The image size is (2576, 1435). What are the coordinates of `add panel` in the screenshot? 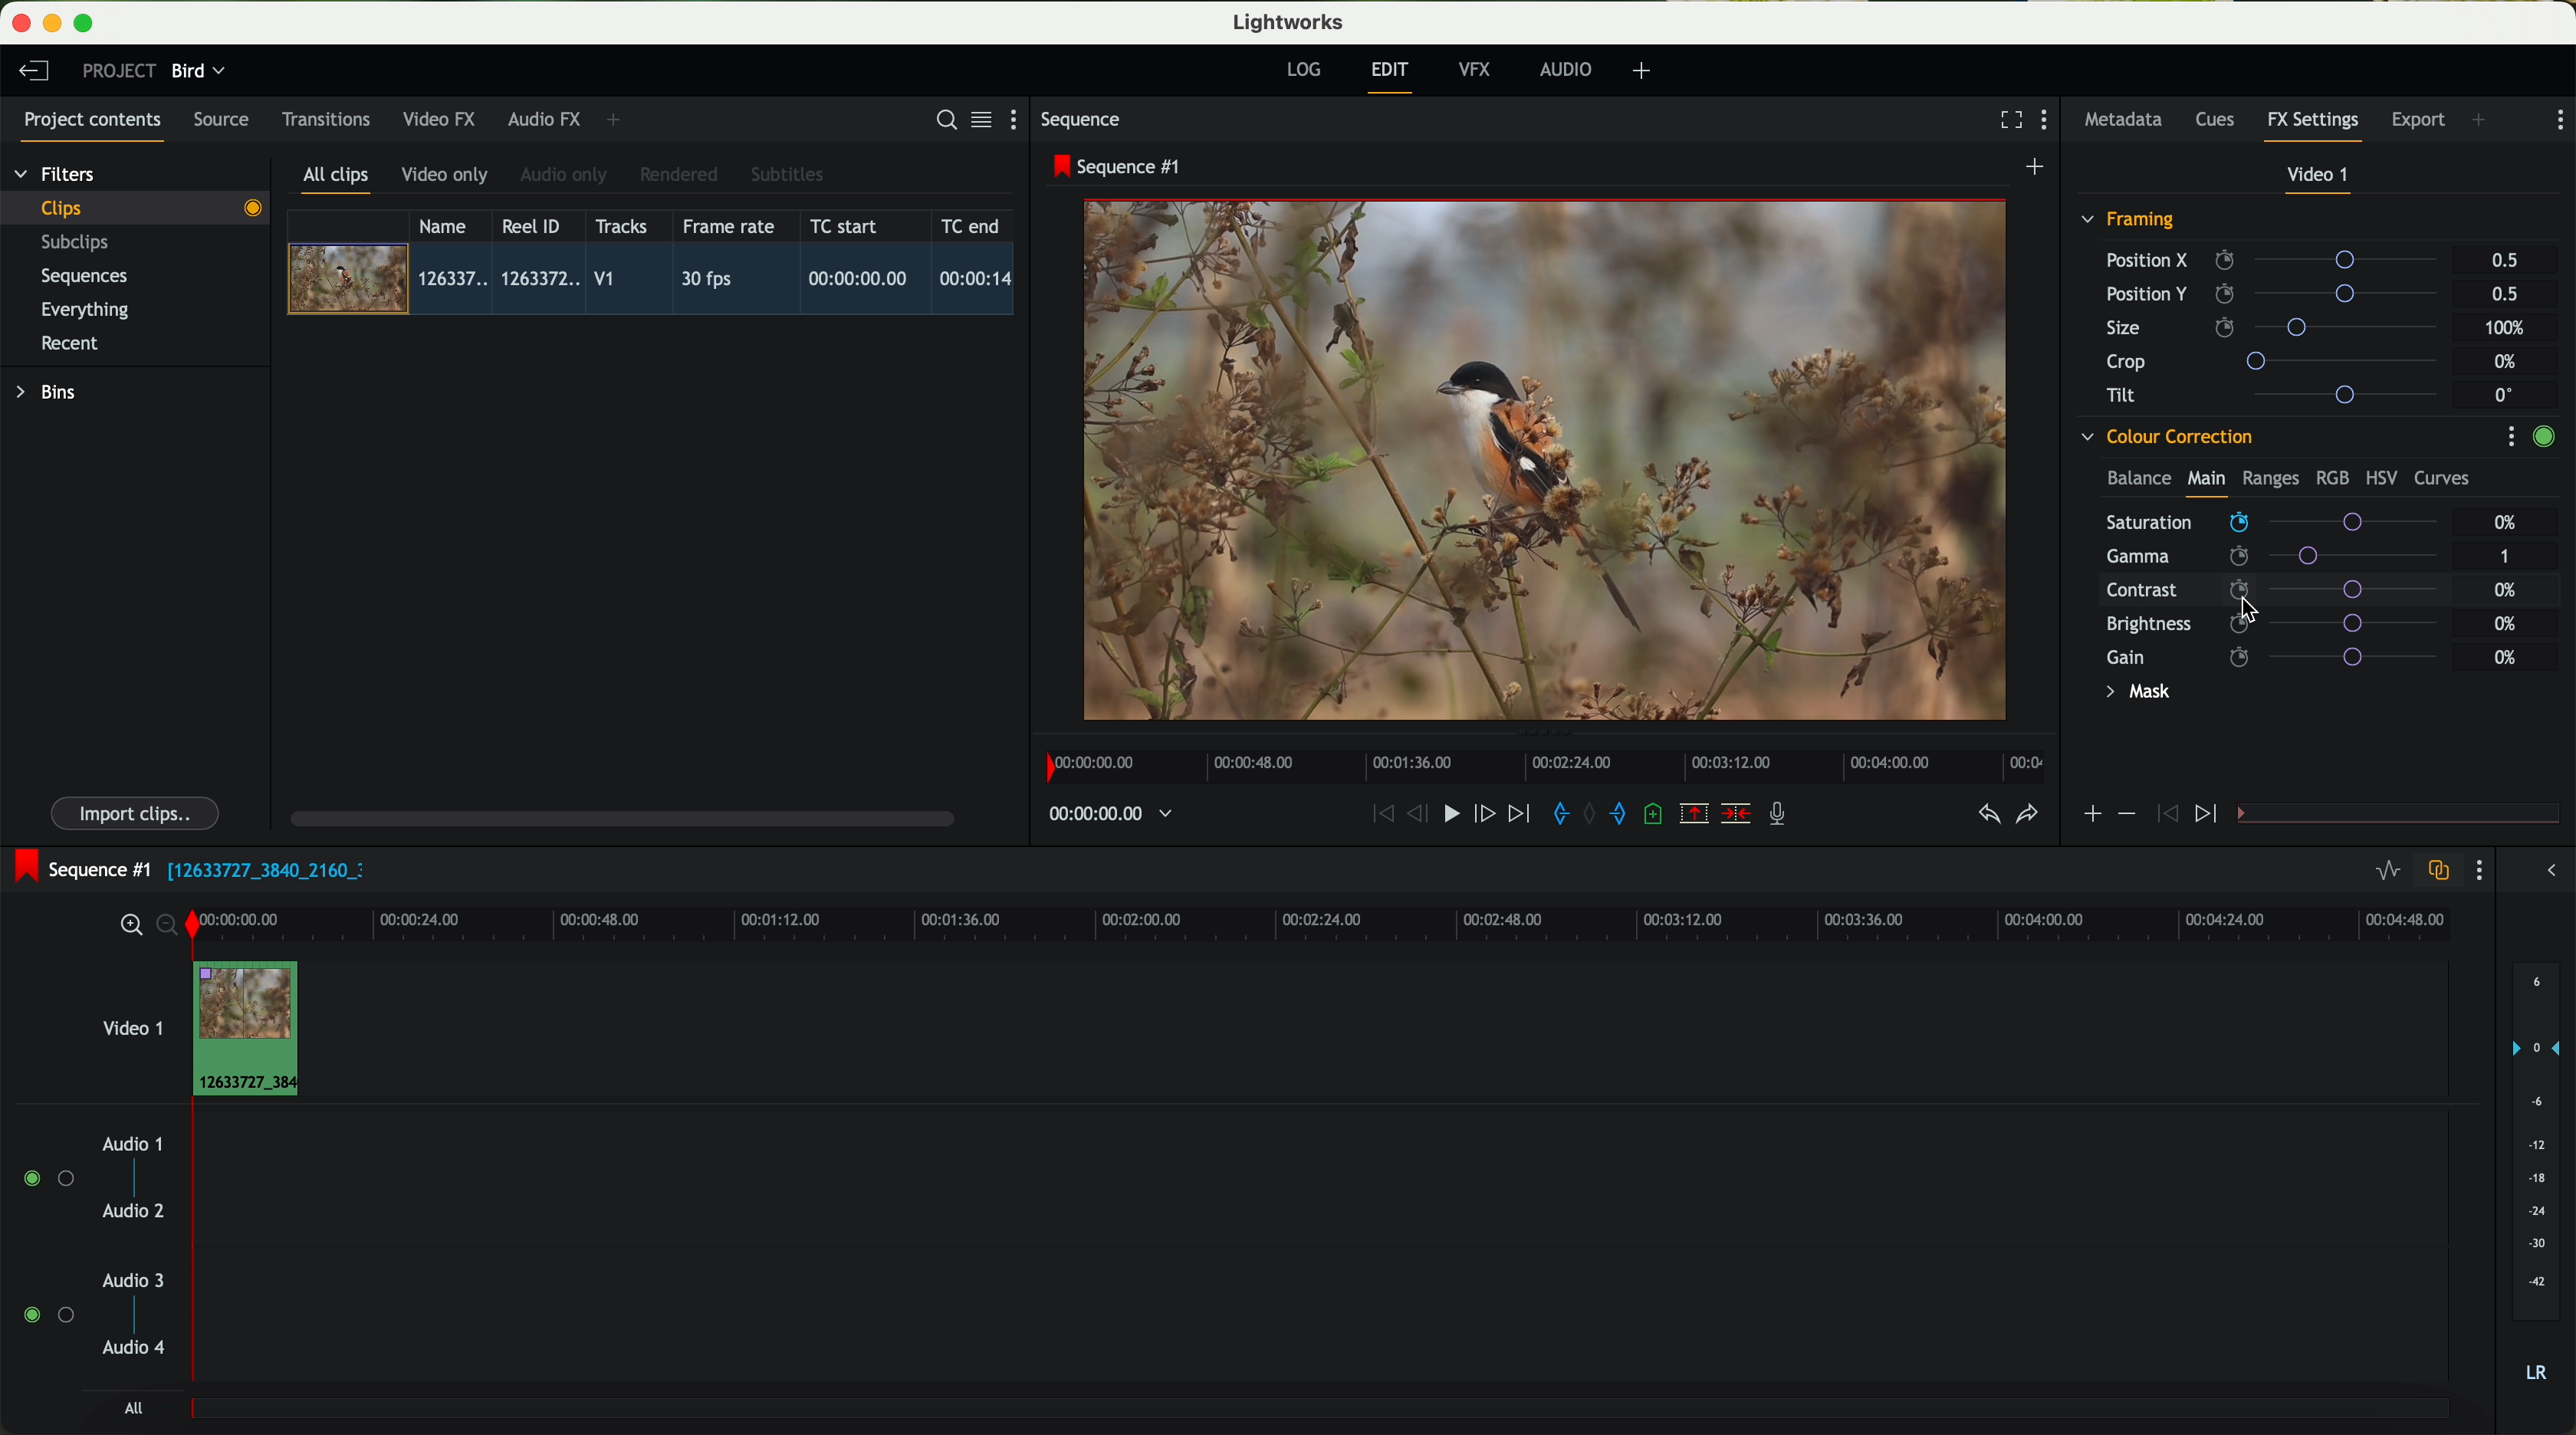 It's located at (2484, 122).